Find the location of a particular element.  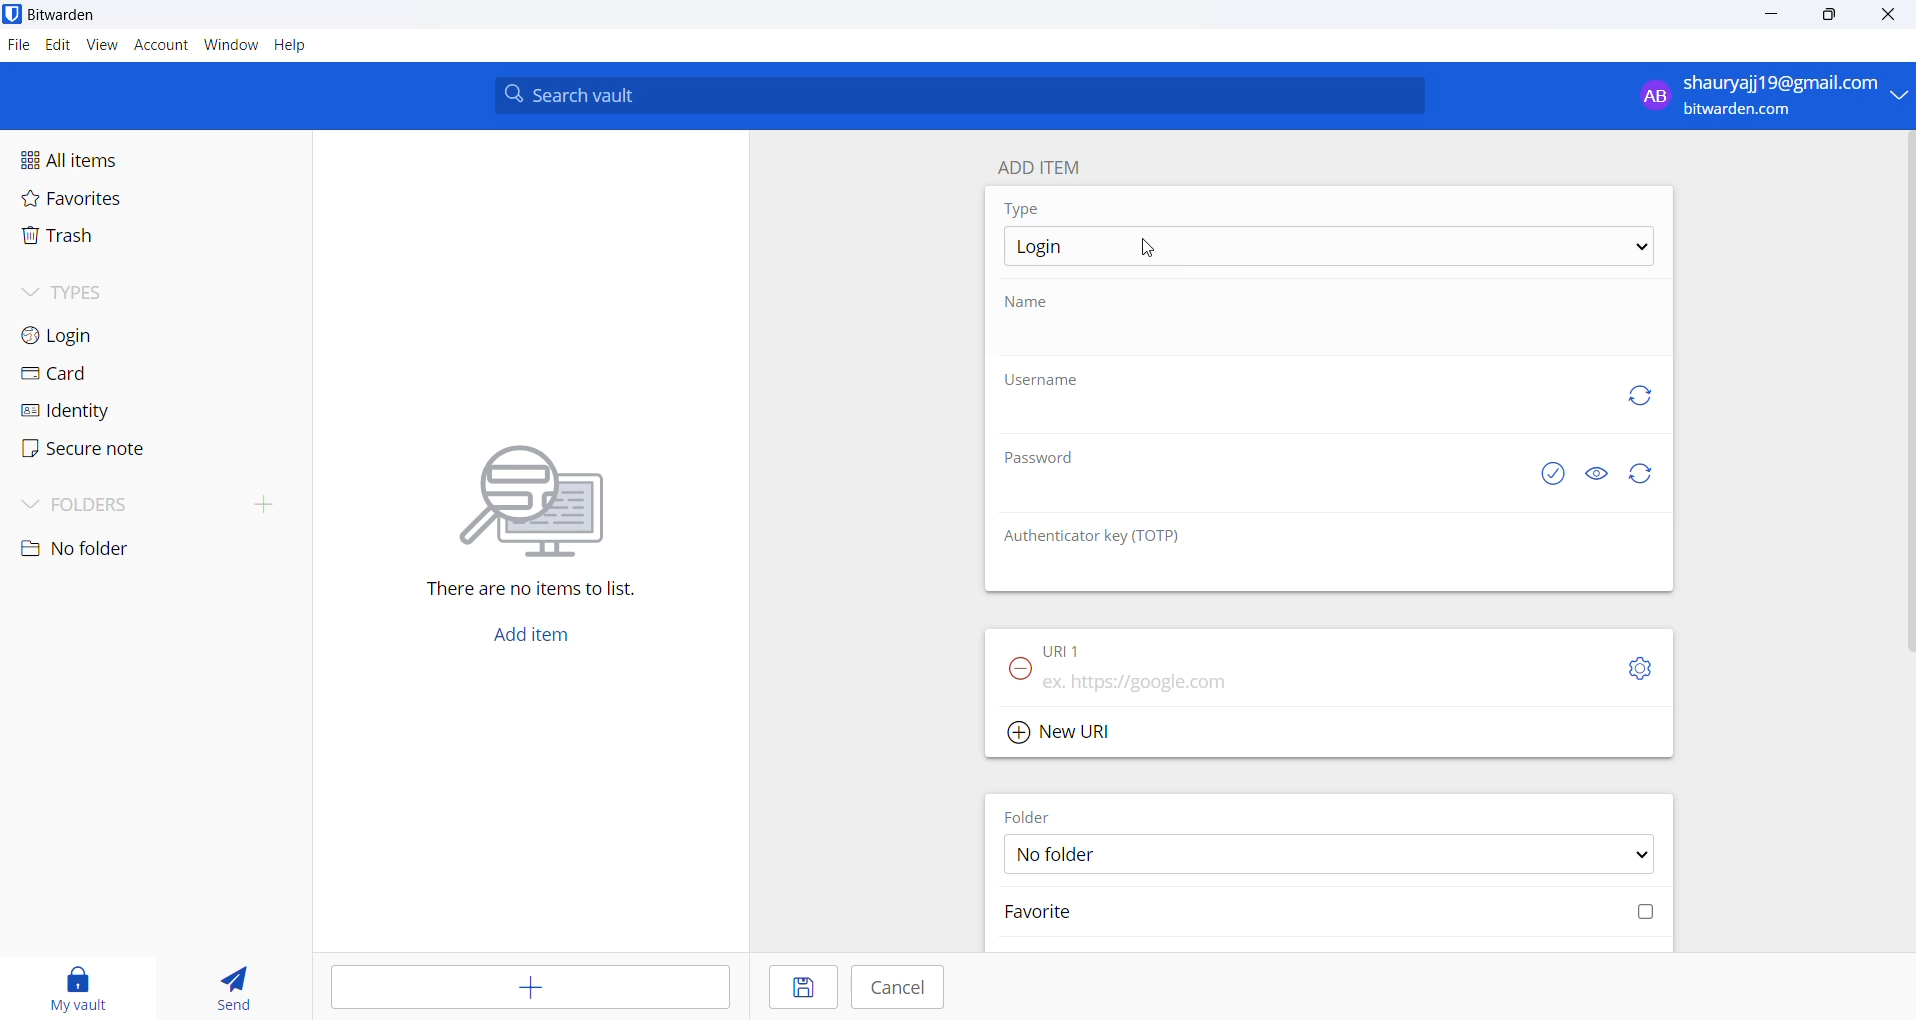

remove URL is located at coordinates (1016, 670).